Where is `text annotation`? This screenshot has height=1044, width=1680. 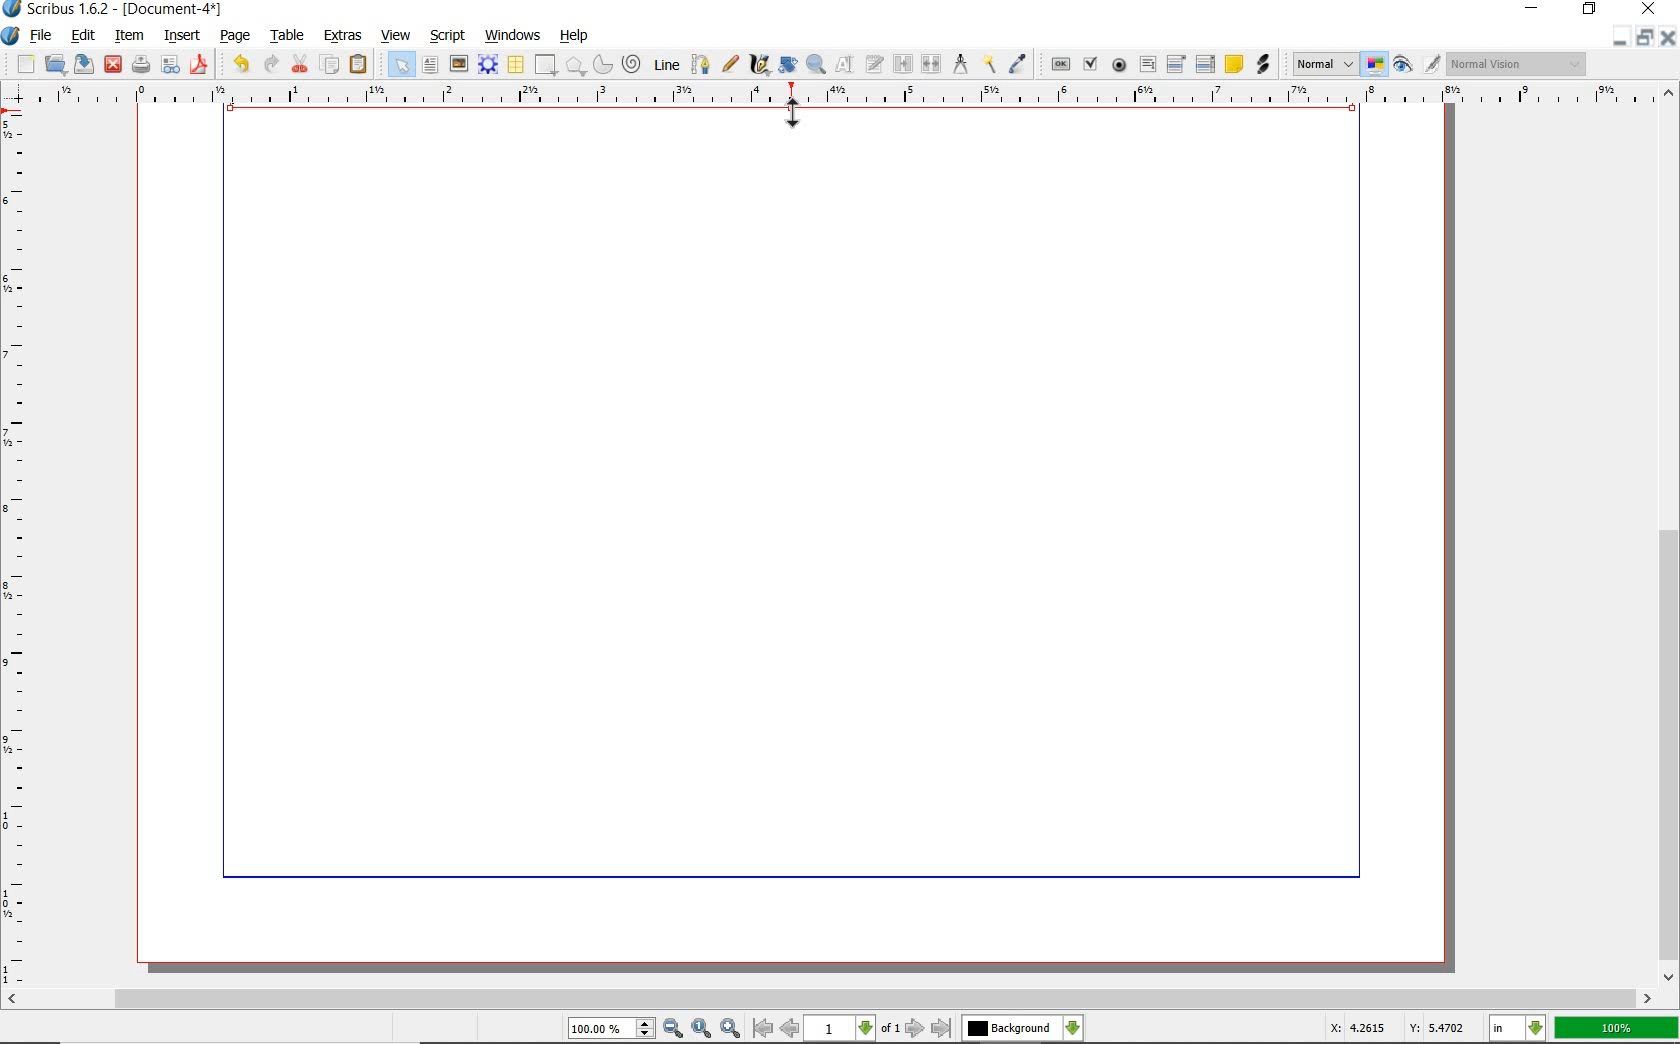
text annotation is located at coordinates (1234, 64).